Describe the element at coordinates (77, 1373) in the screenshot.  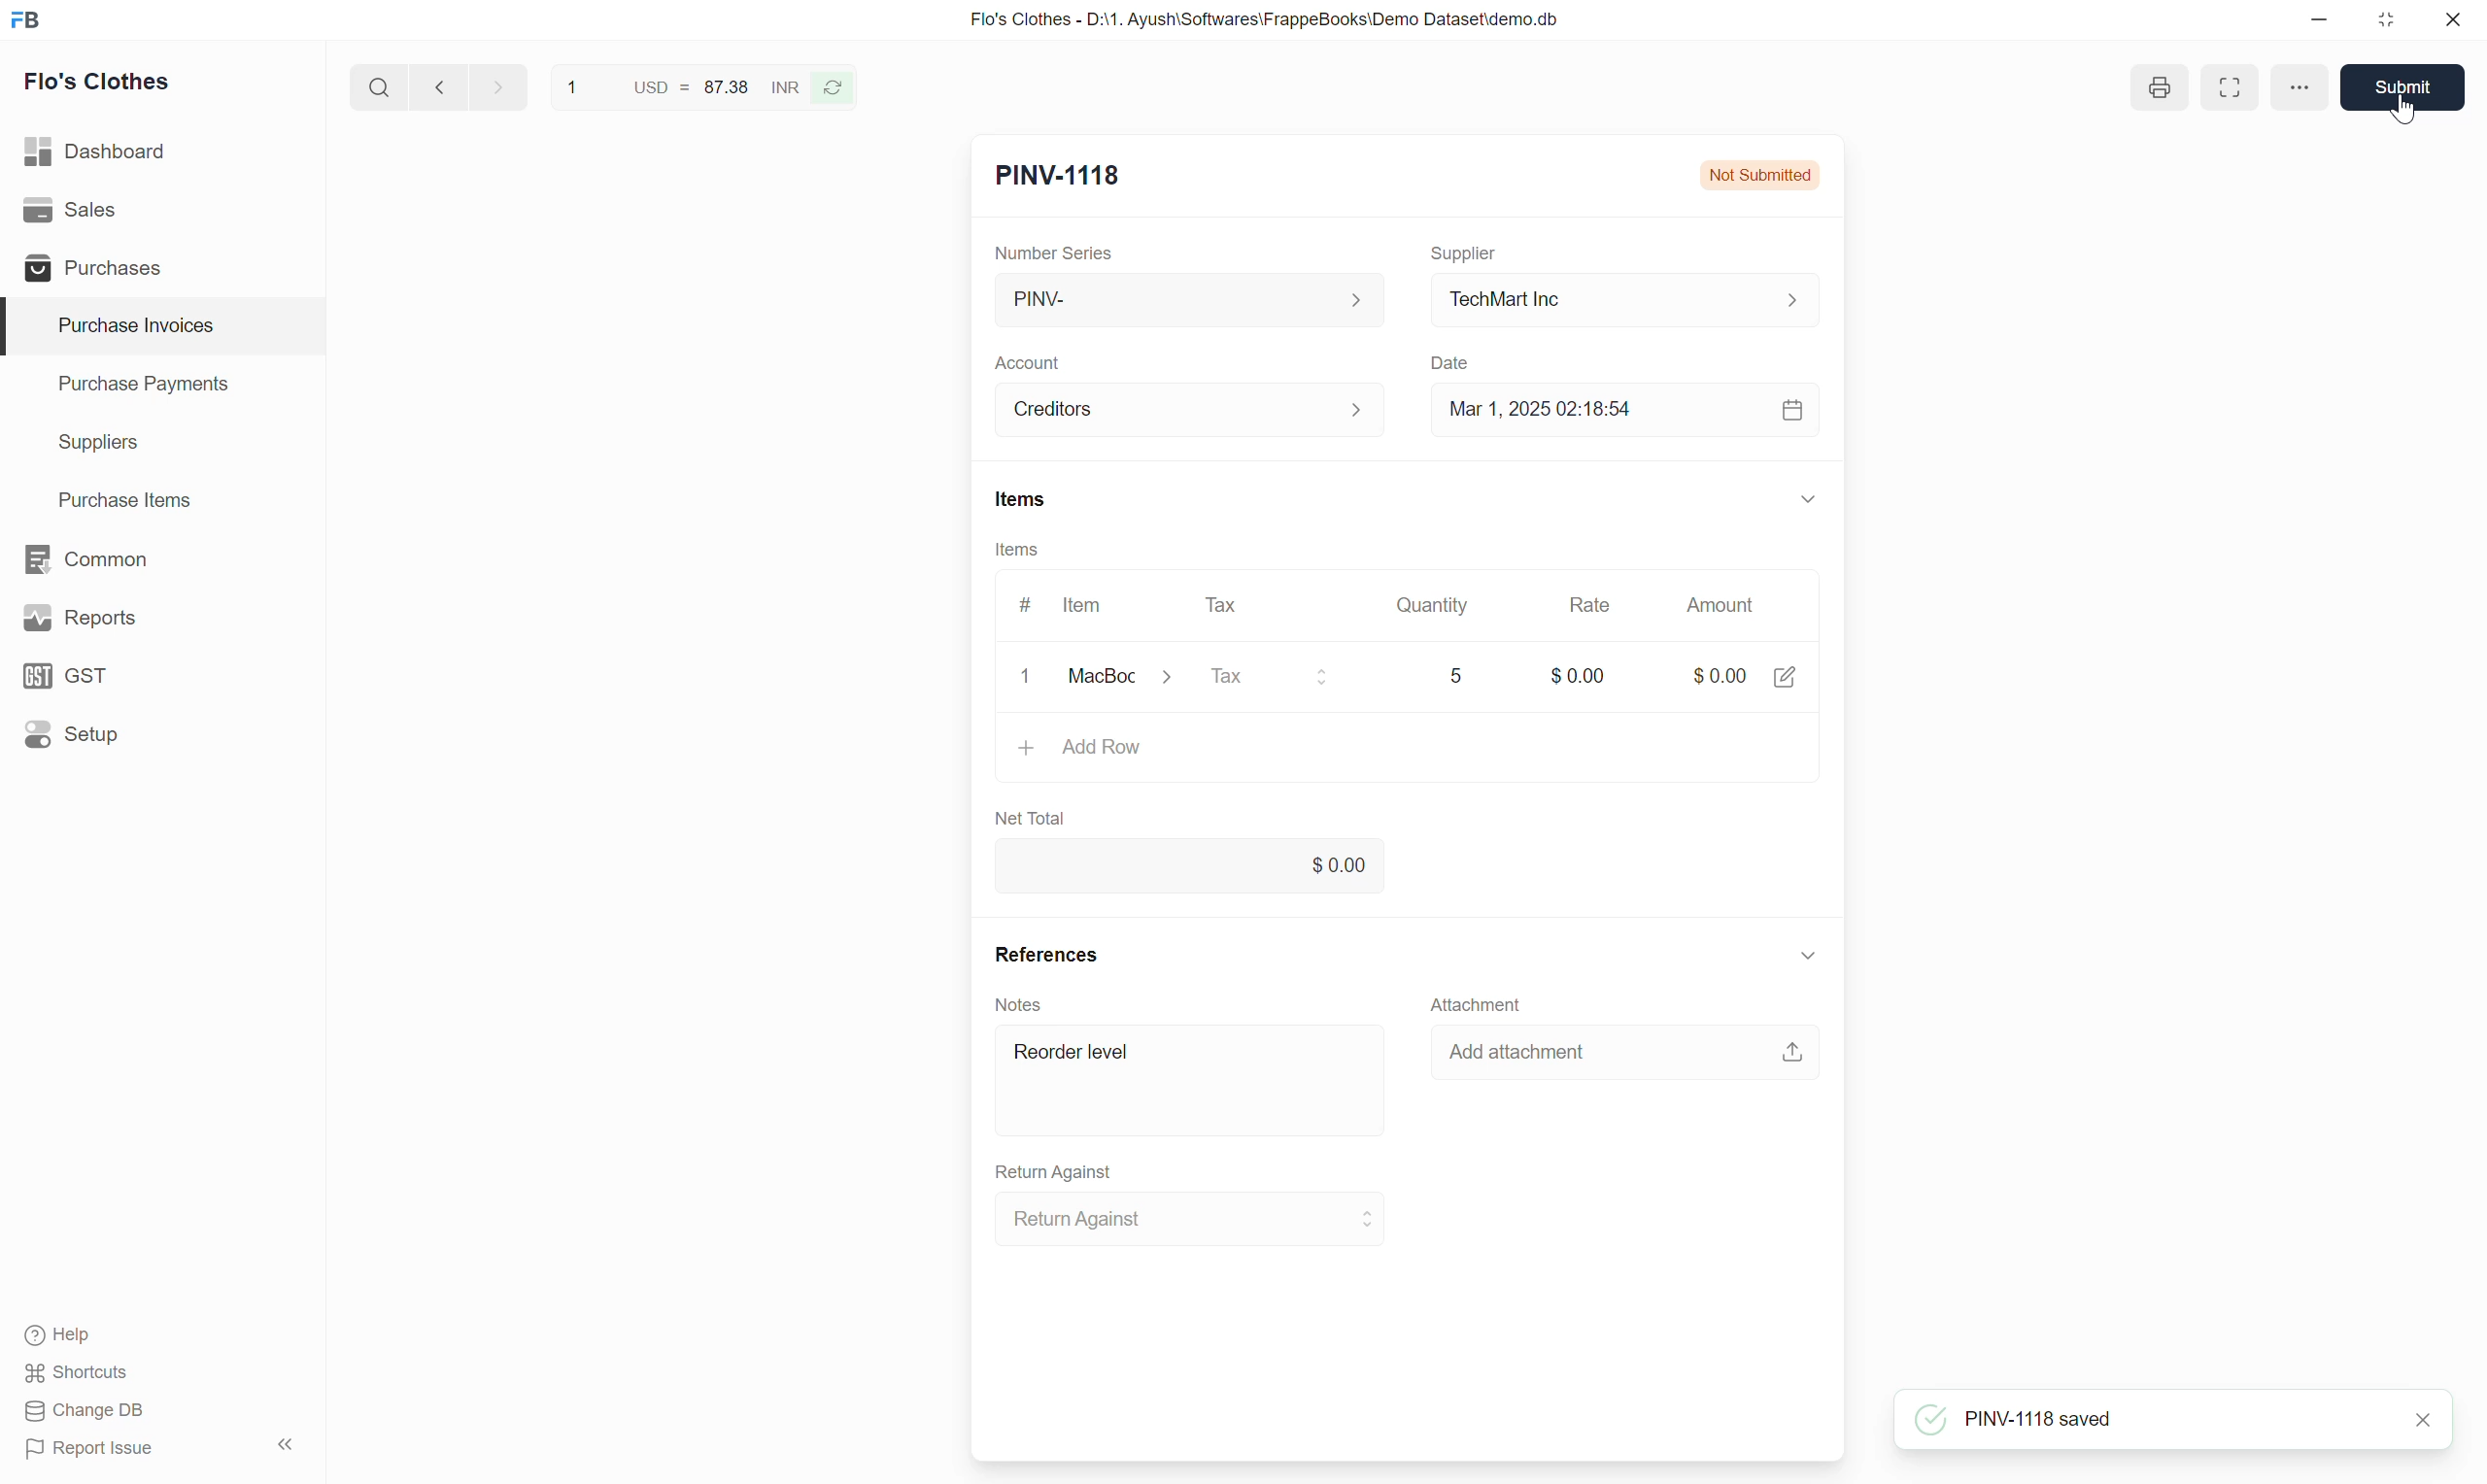
I see `Shortcuts` at that location.